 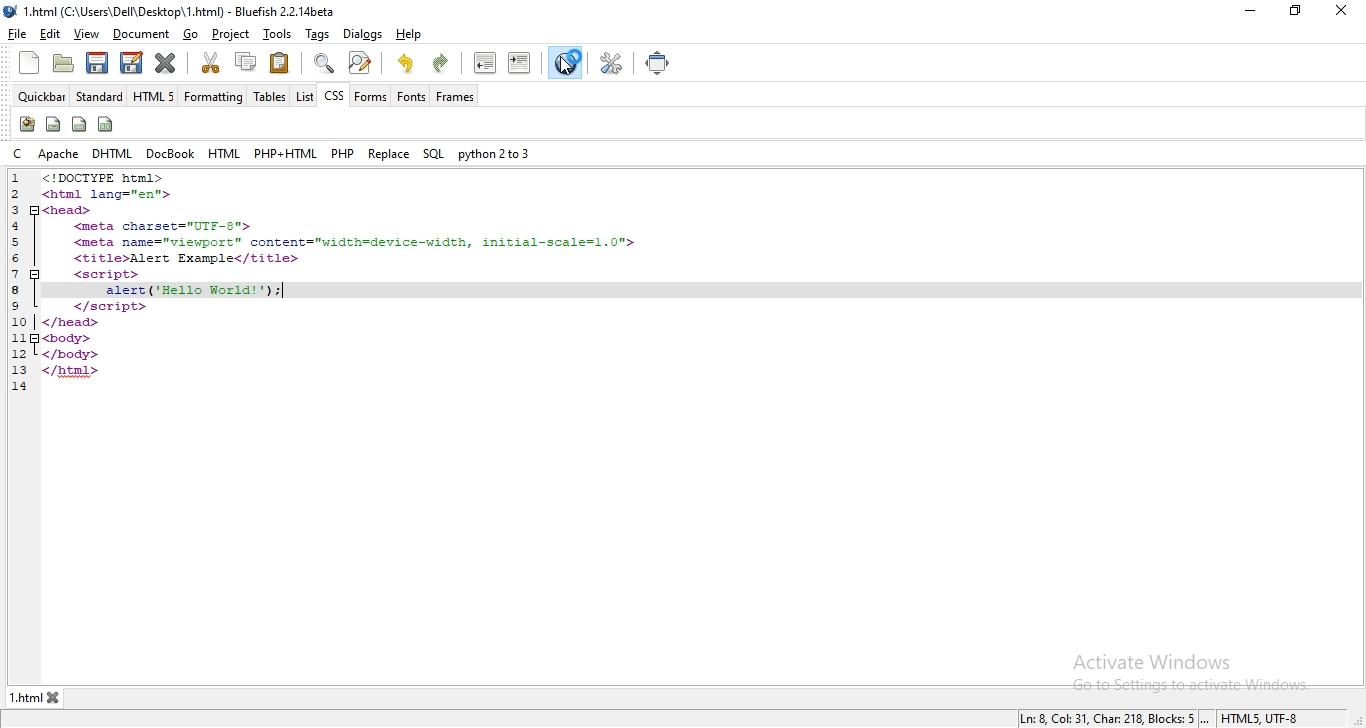 I want to click on <body>, so click(x=65, y=337).